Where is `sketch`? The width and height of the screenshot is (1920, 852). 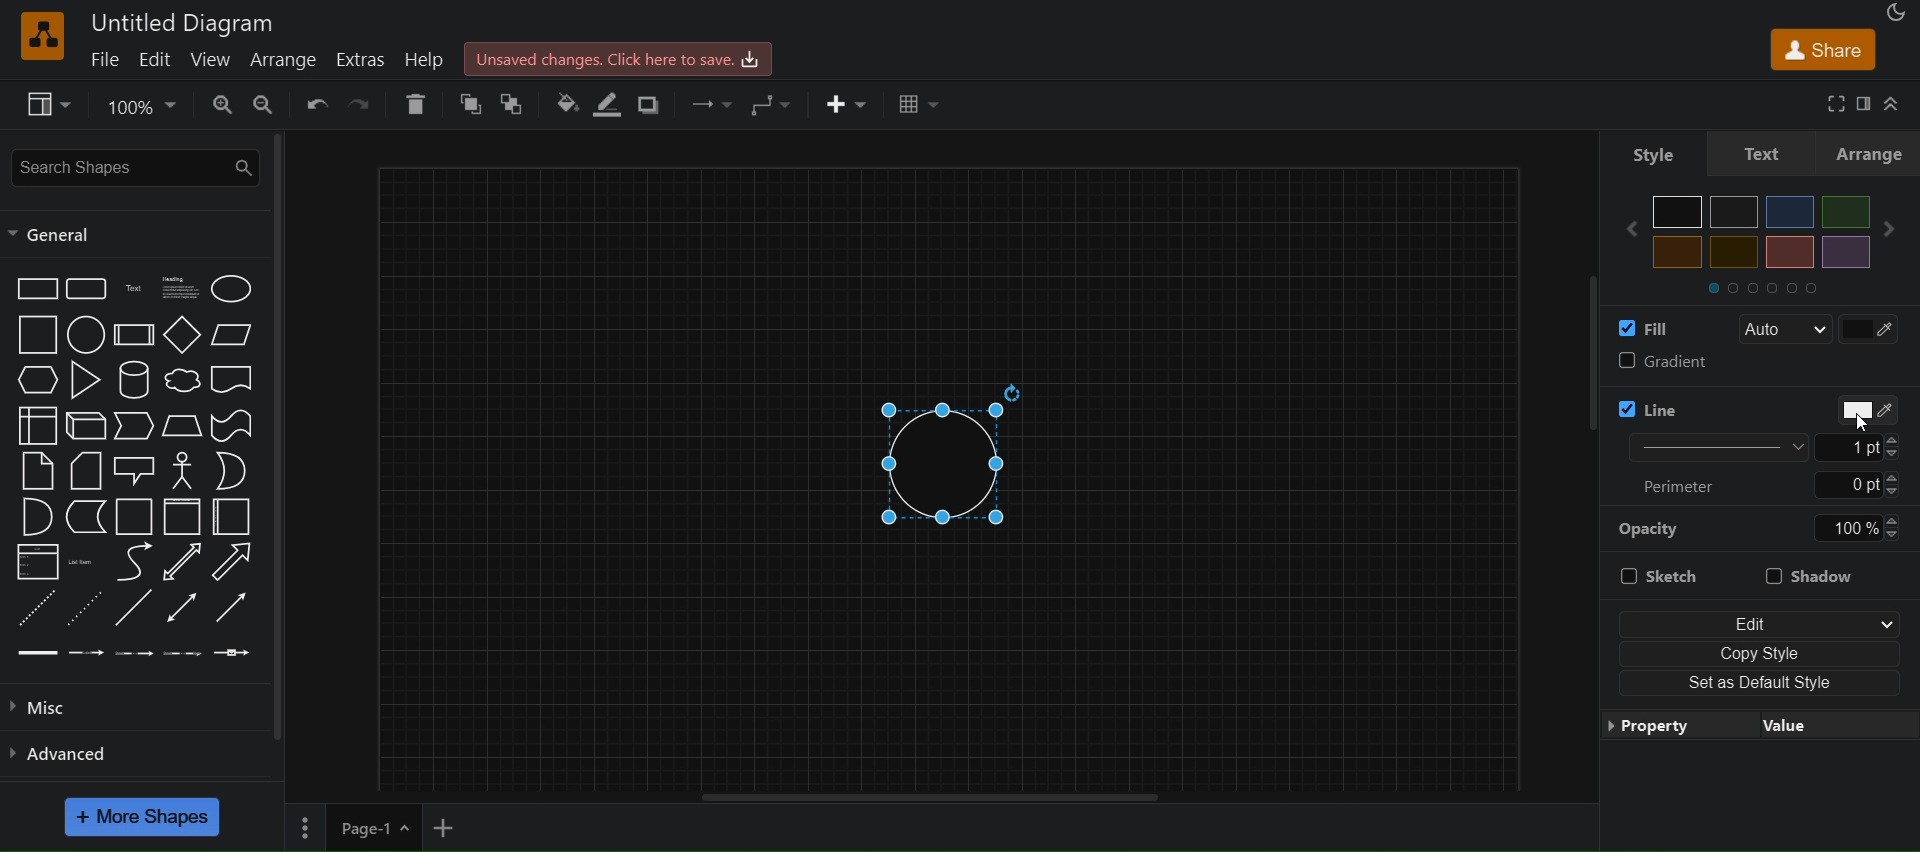
sketch is located at coordinates (1658, 578).